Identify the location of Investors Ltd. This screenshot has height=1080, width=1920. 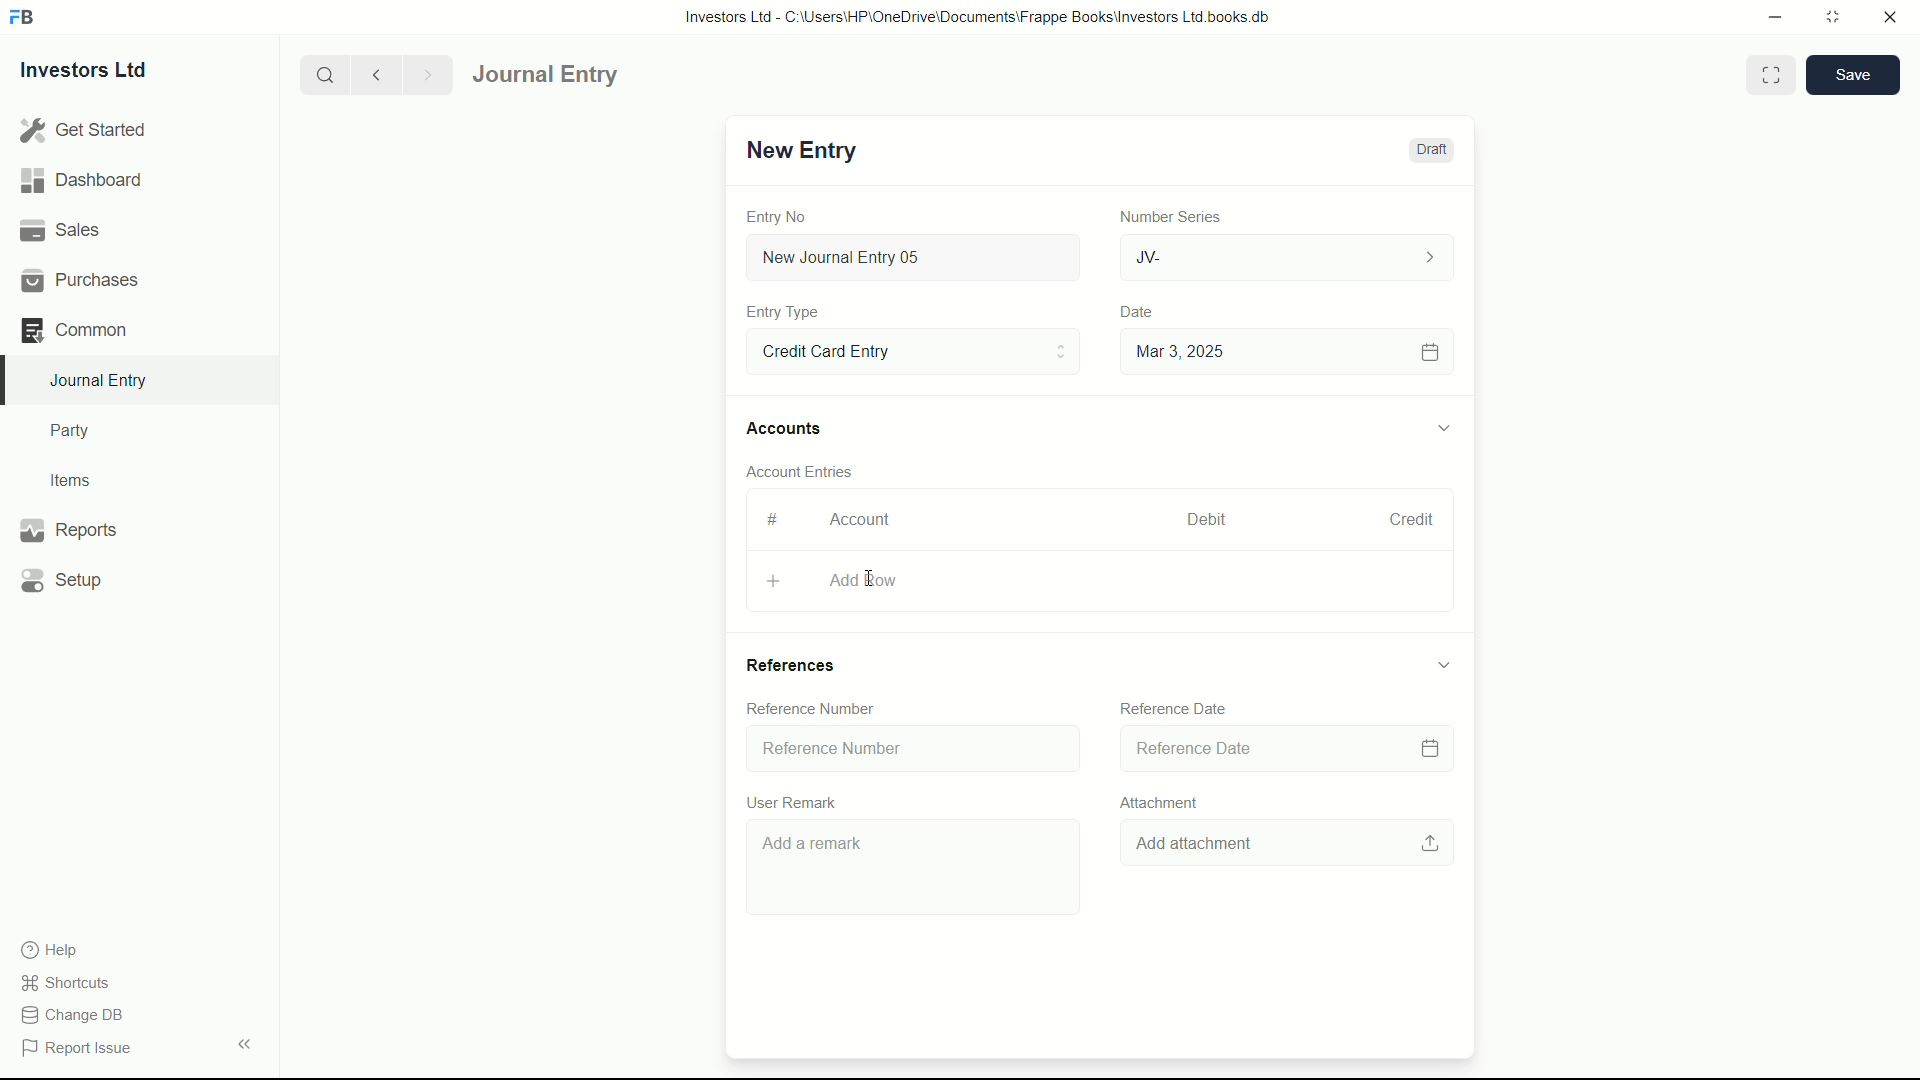
(102, 73).